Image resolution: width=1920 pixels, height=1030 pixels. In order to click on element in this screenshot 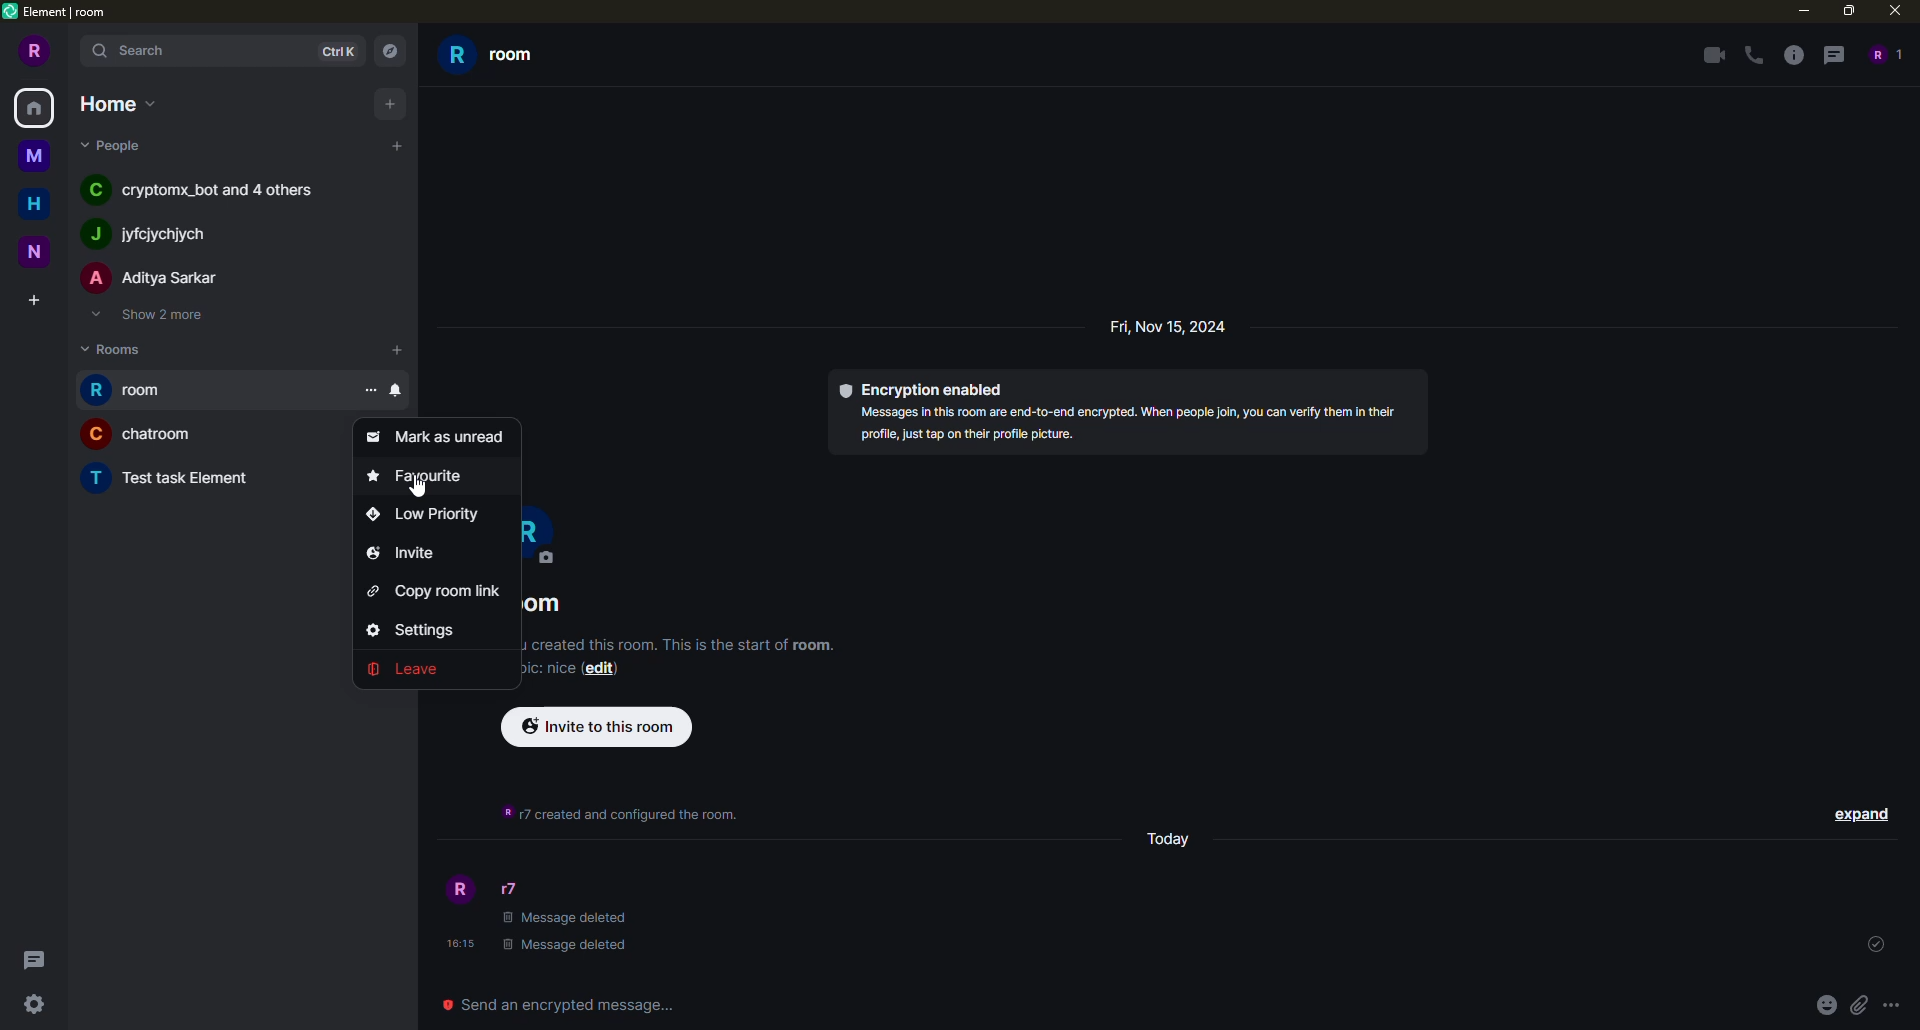, I will do `click(60, 11)`.